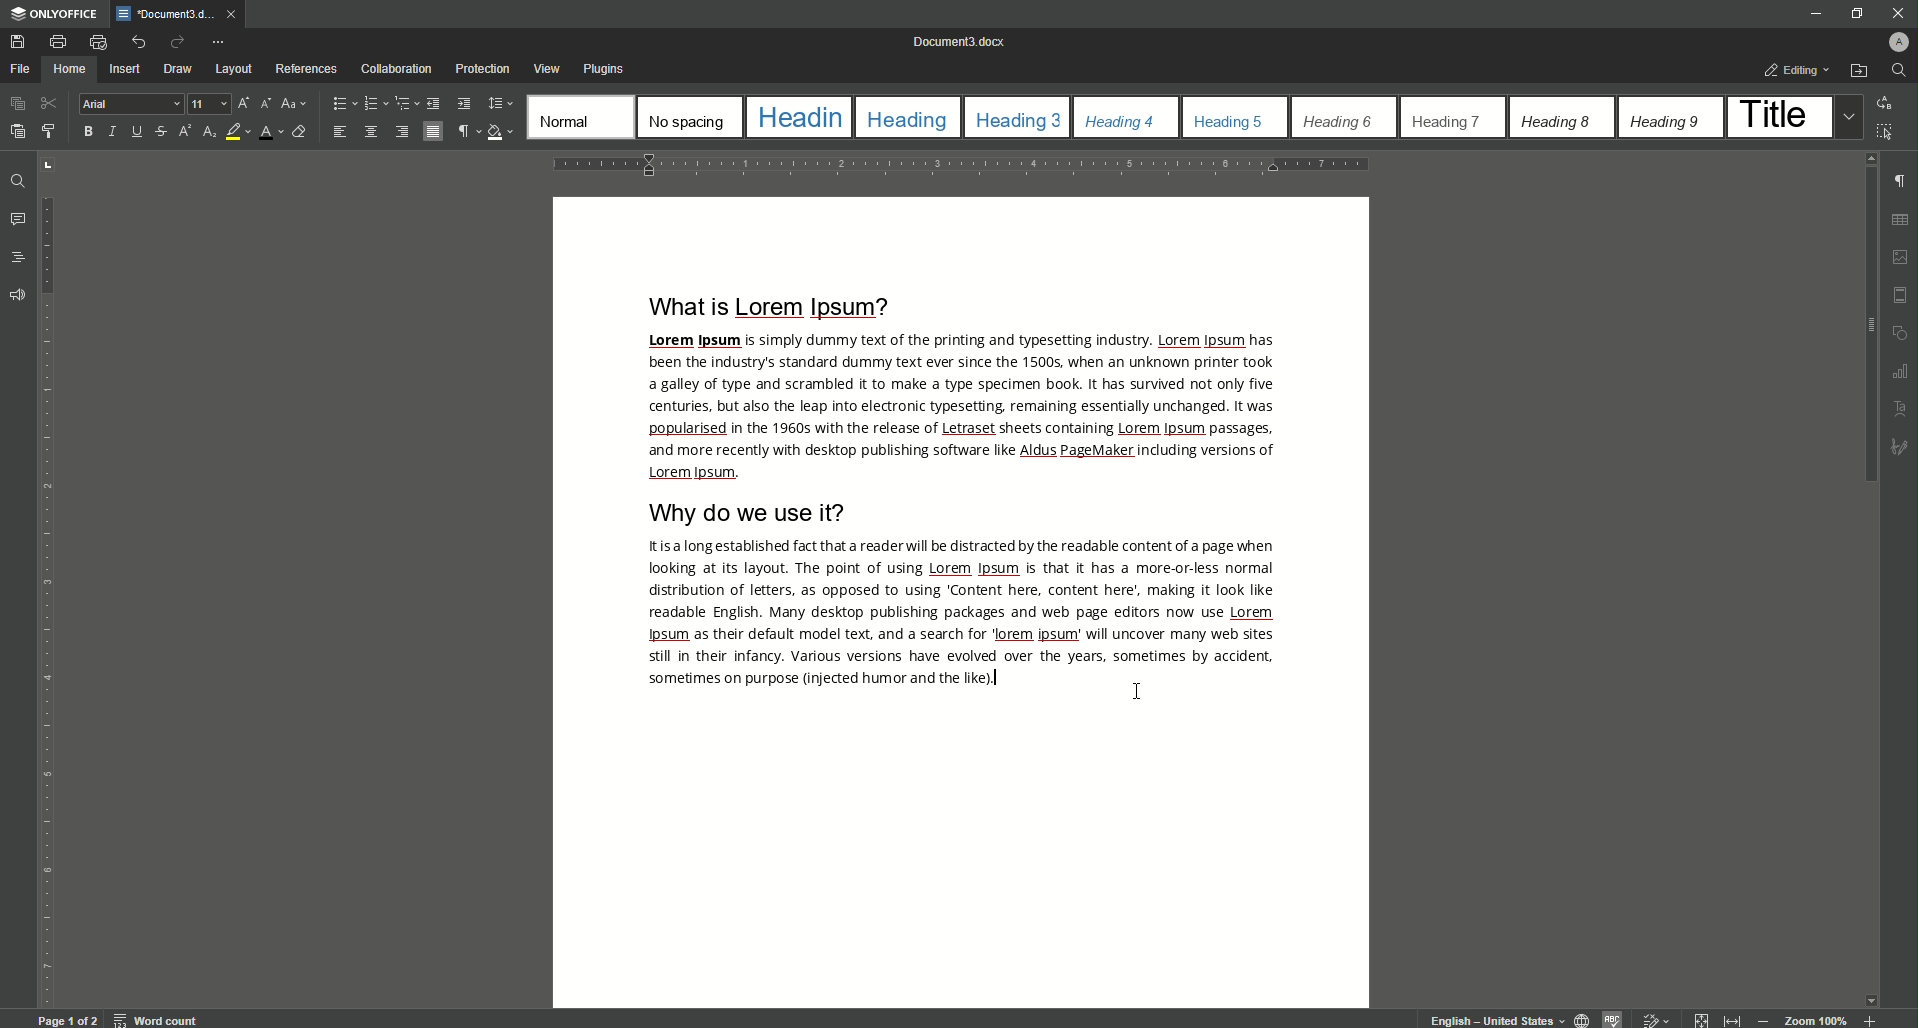 The height and width of the screenshot is (1028, 1918). Describe the element at coordinates (210, 133) in the screenshot. I see `Subscript` at that location.